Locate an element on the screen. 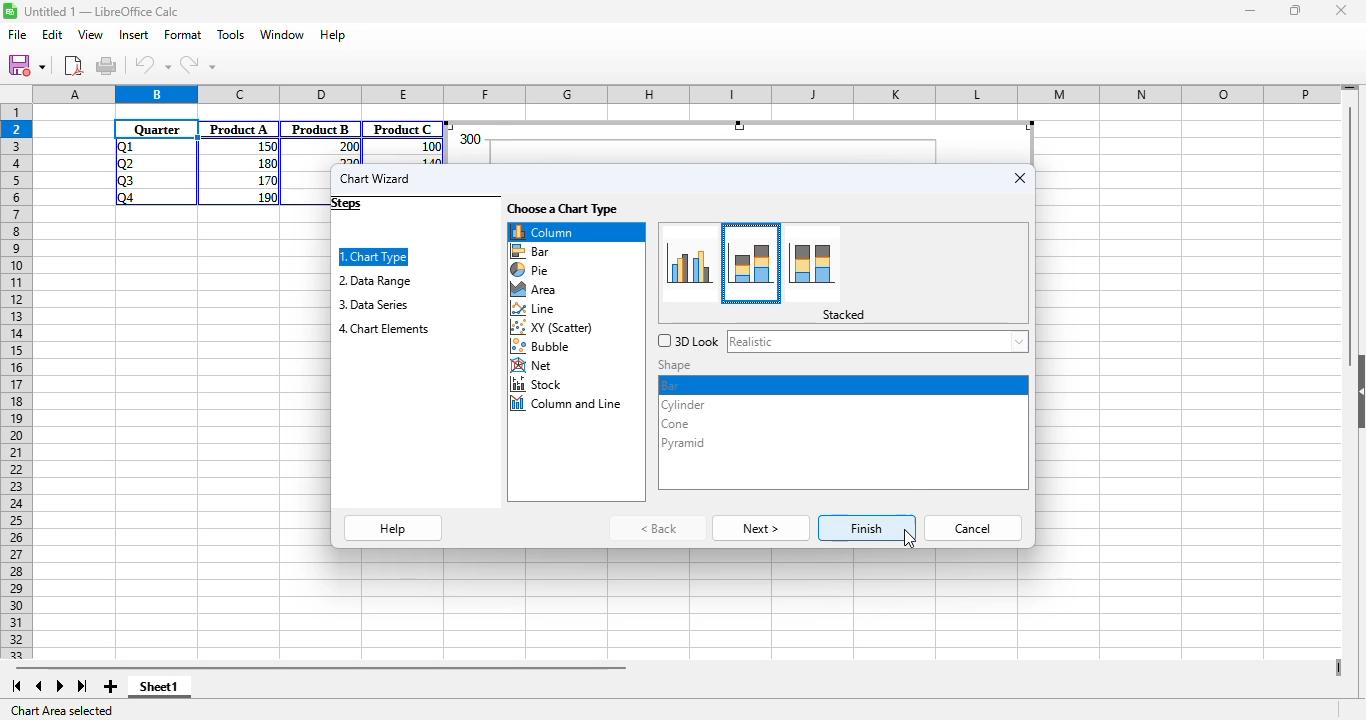 Image resolution: width=1366 pixels, height=720 pixels. window is located at coordinates (283, 35).